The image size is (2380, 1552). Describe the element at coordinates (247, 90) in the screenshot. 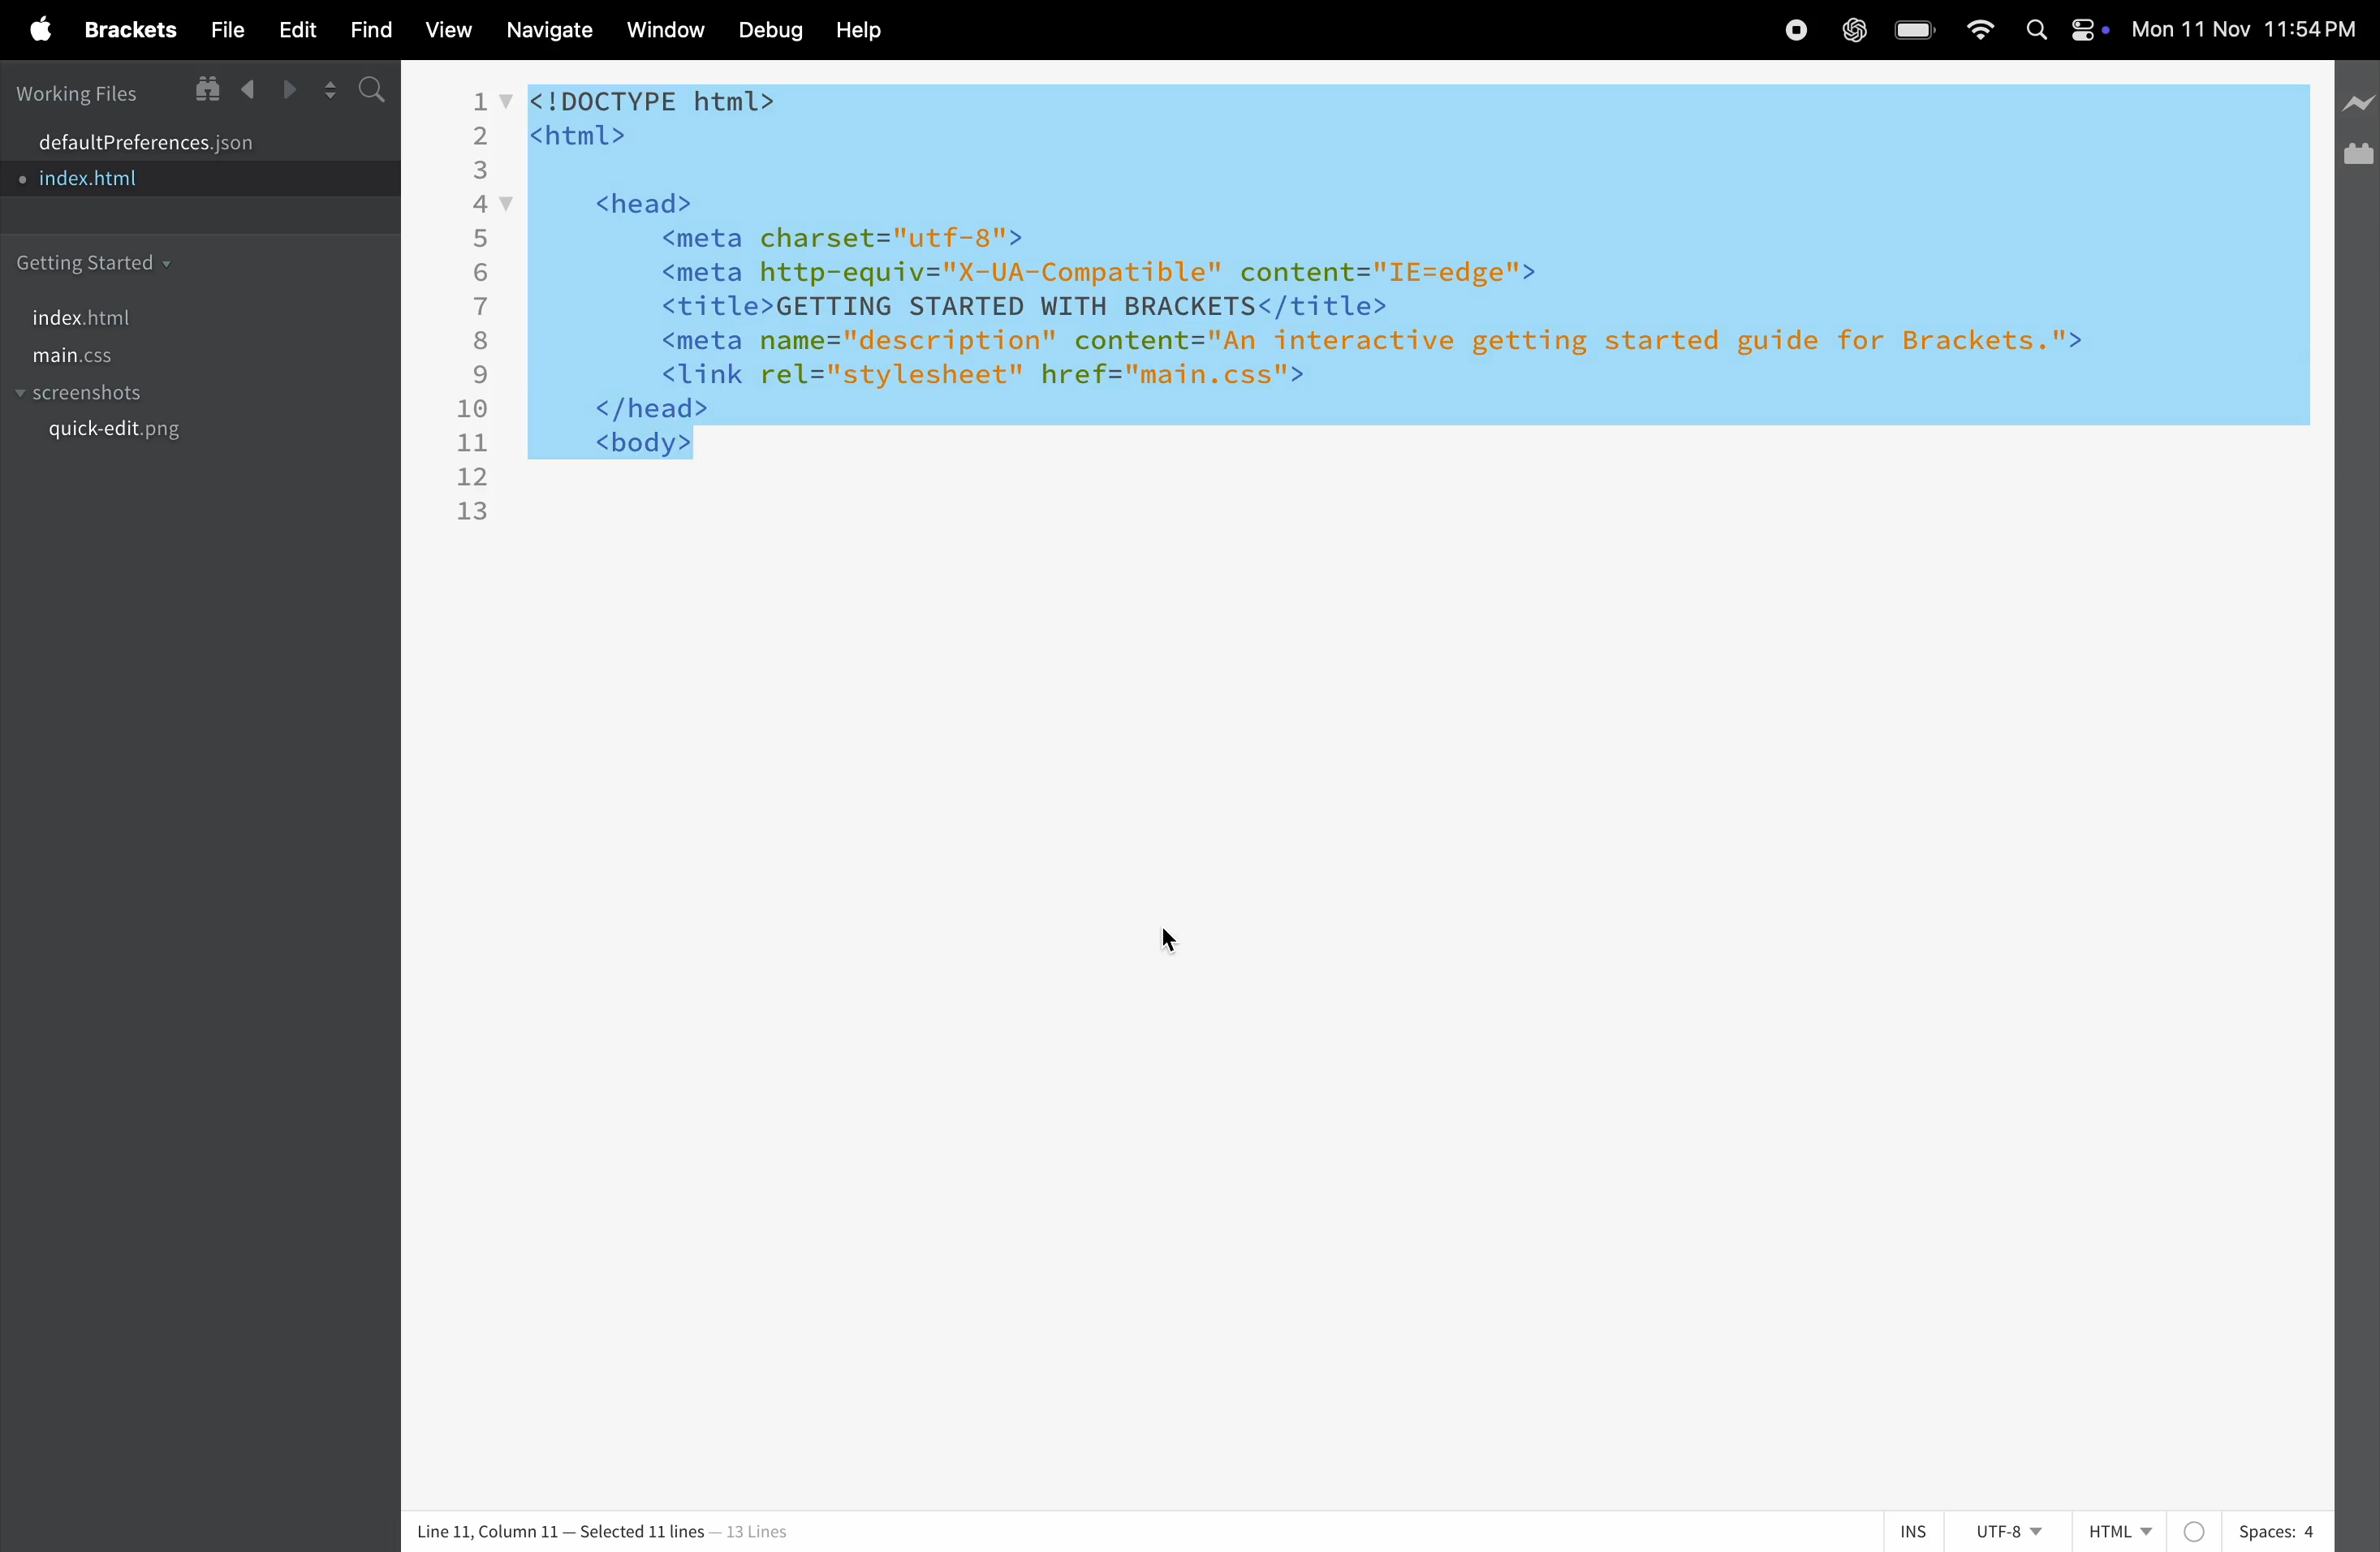

I see `backward` at that location.